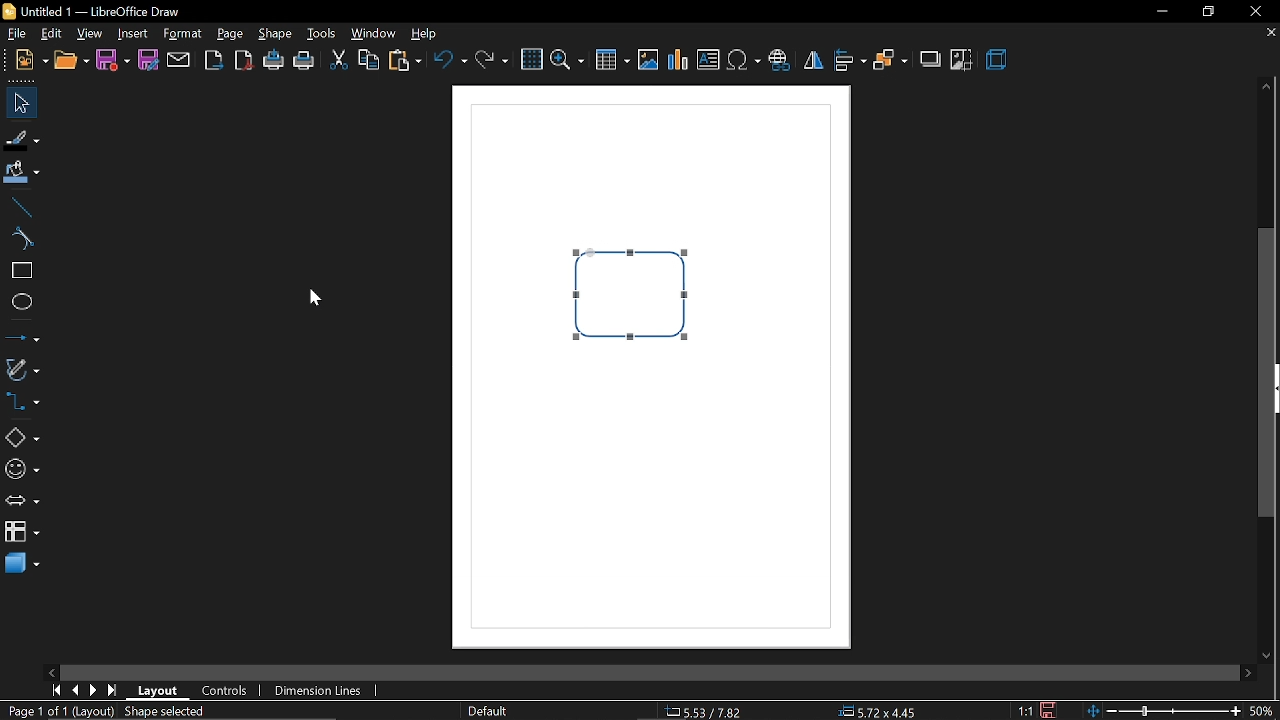  What do you see at coordinates (22, 370) in the screenshot?
I see `curves and polygons` at bounding box center [22, 370].